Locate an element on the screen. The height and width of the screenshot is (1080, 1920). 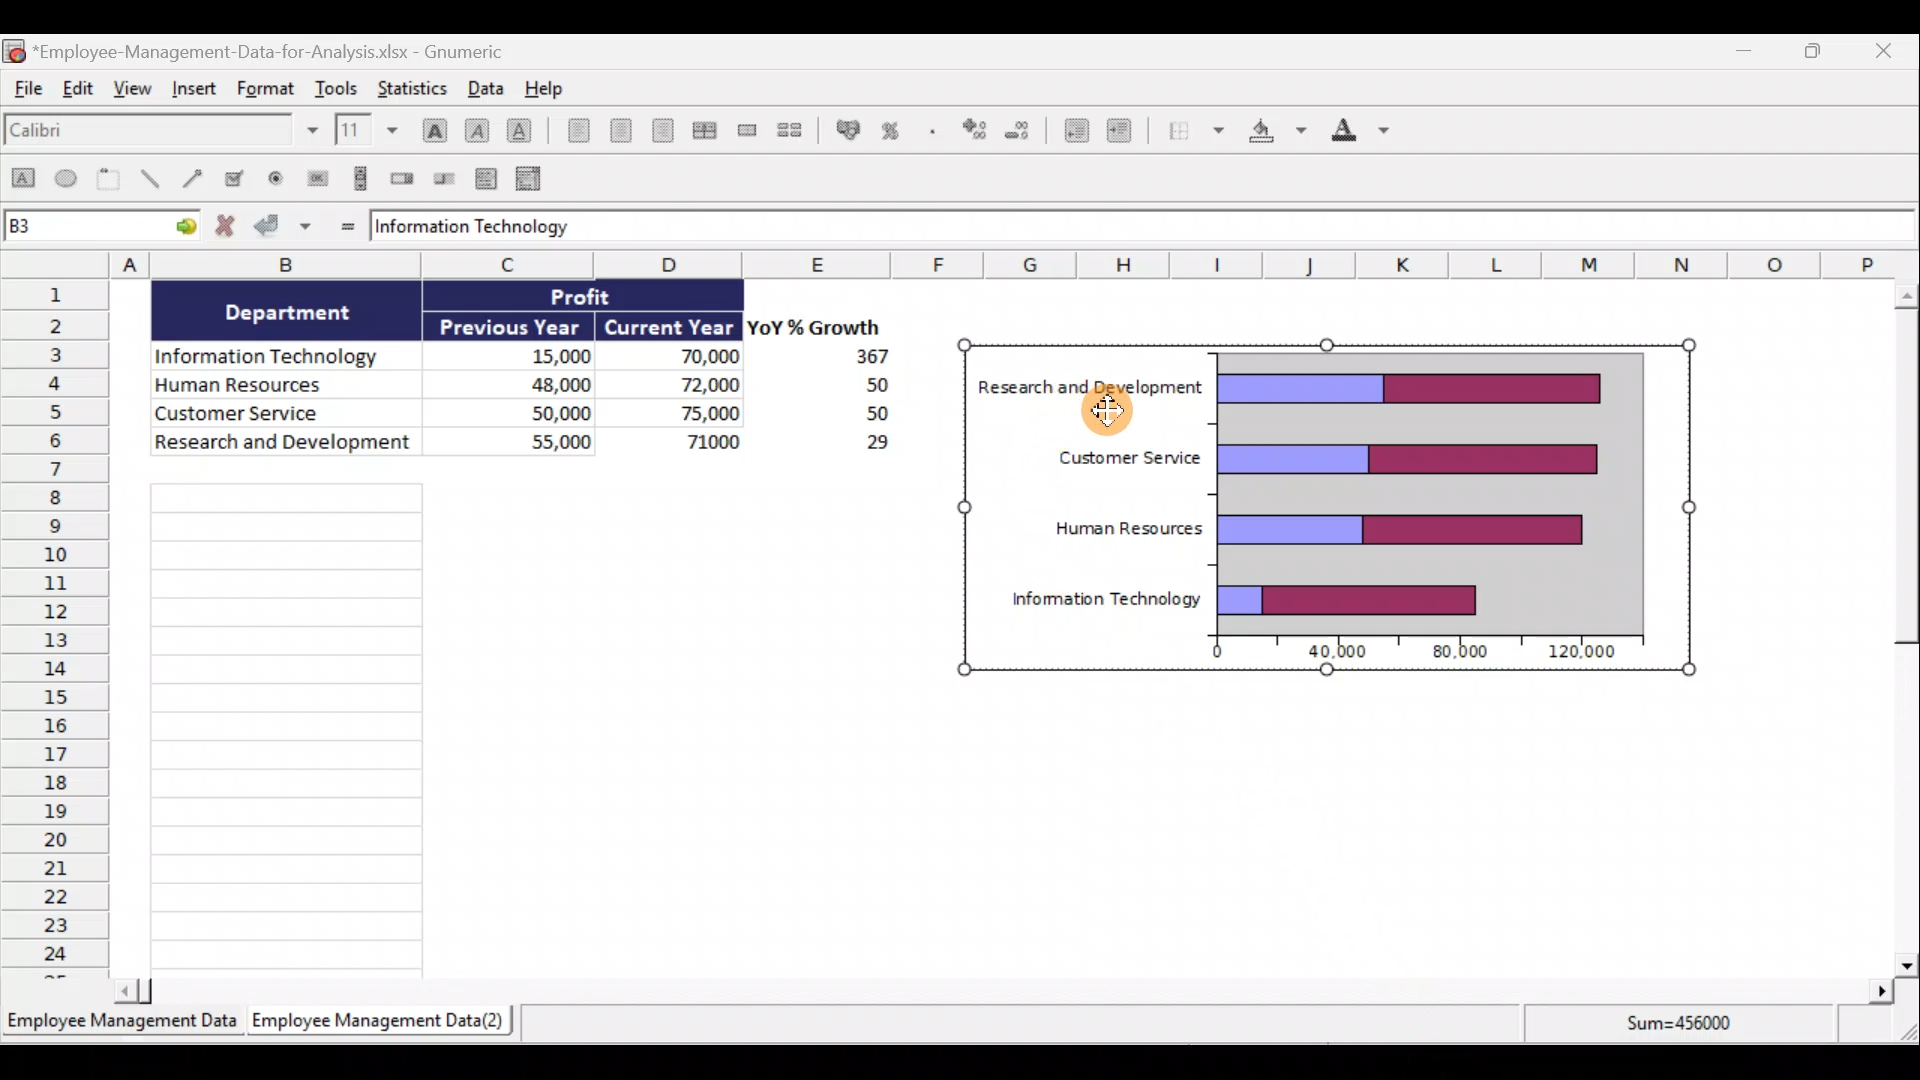
Create a combo box is located at coordinates (531, 177).